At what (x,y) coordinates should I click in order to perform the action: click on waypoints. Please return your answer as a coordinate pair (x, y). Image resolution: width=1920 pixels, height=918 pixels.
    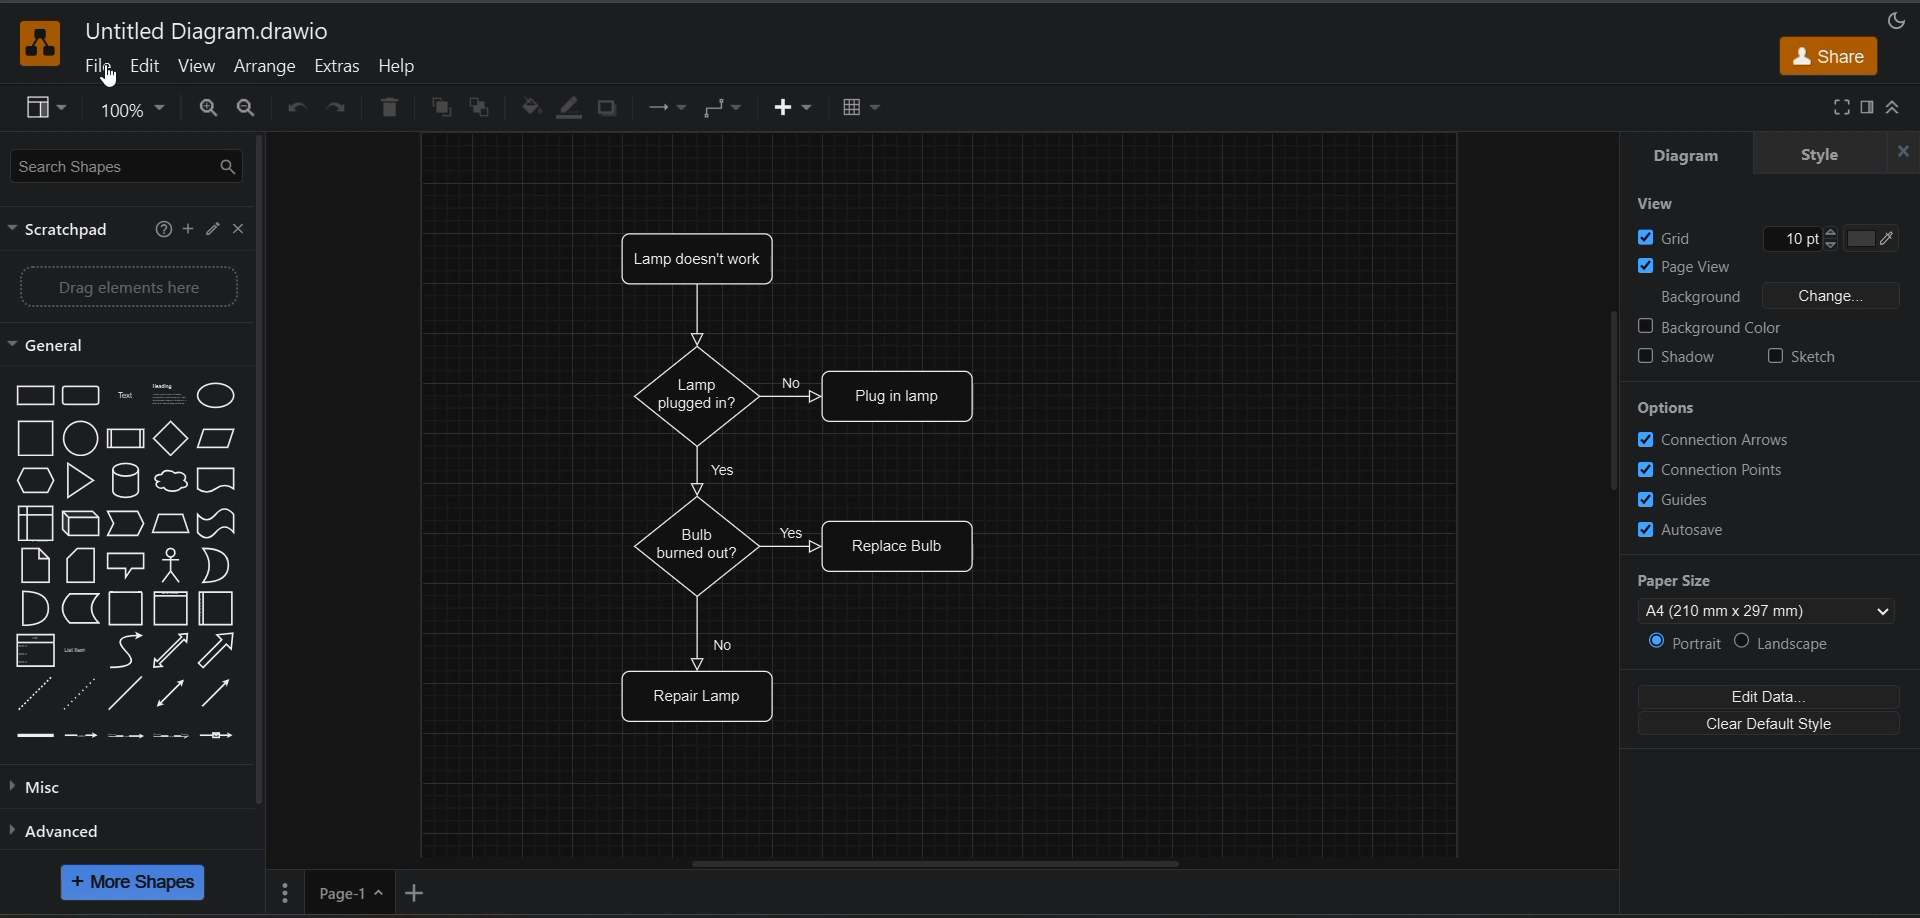
    Looking at the image, I should click on (725, 109).